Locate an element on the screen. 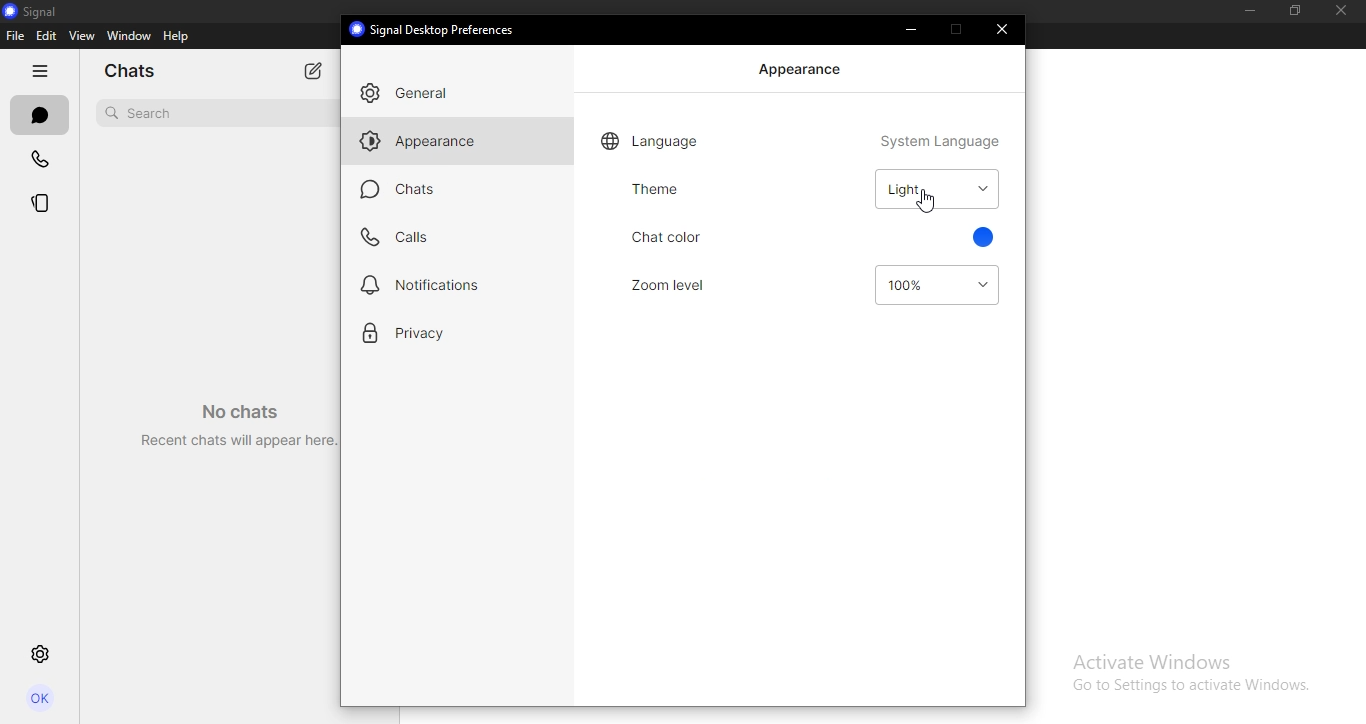 The height and width of the screenshot is (724, 1366). hide tabs is located at coordinates (40, 73).